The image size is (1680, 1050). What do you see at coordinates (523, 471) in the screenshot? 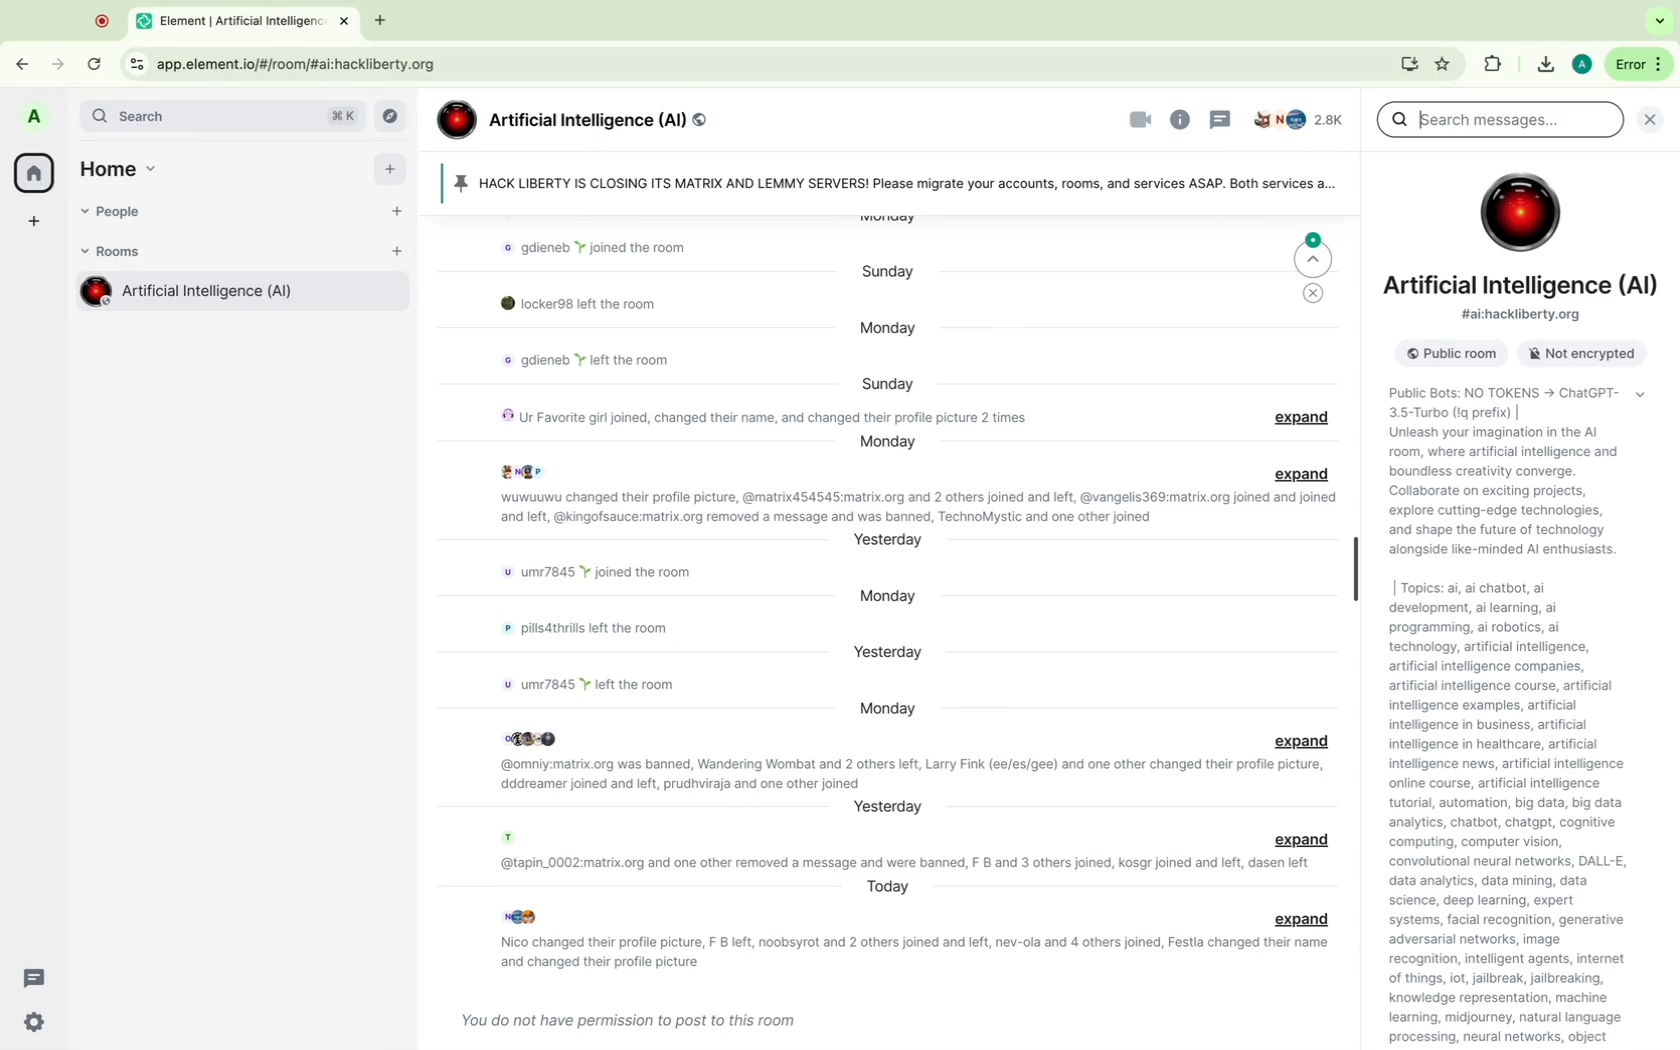
I see `profile pictures` at bounding box center [523, 471].